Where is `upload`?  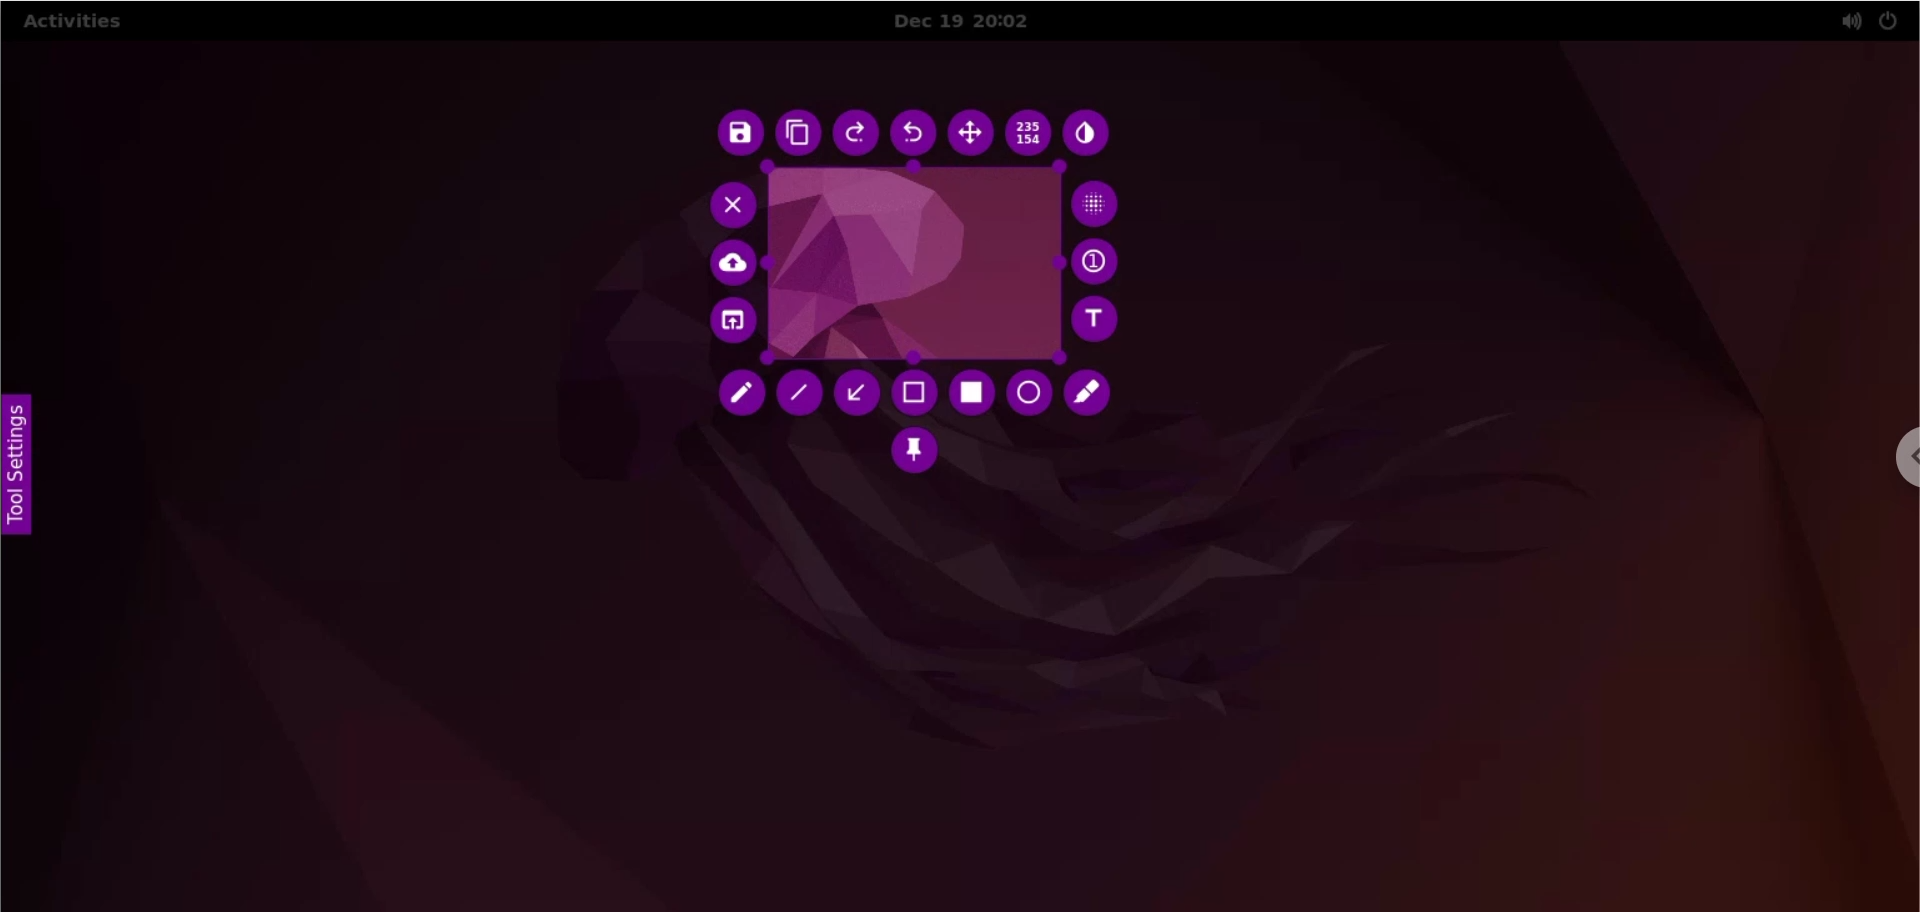 upload is located at coordinates (734, 263).